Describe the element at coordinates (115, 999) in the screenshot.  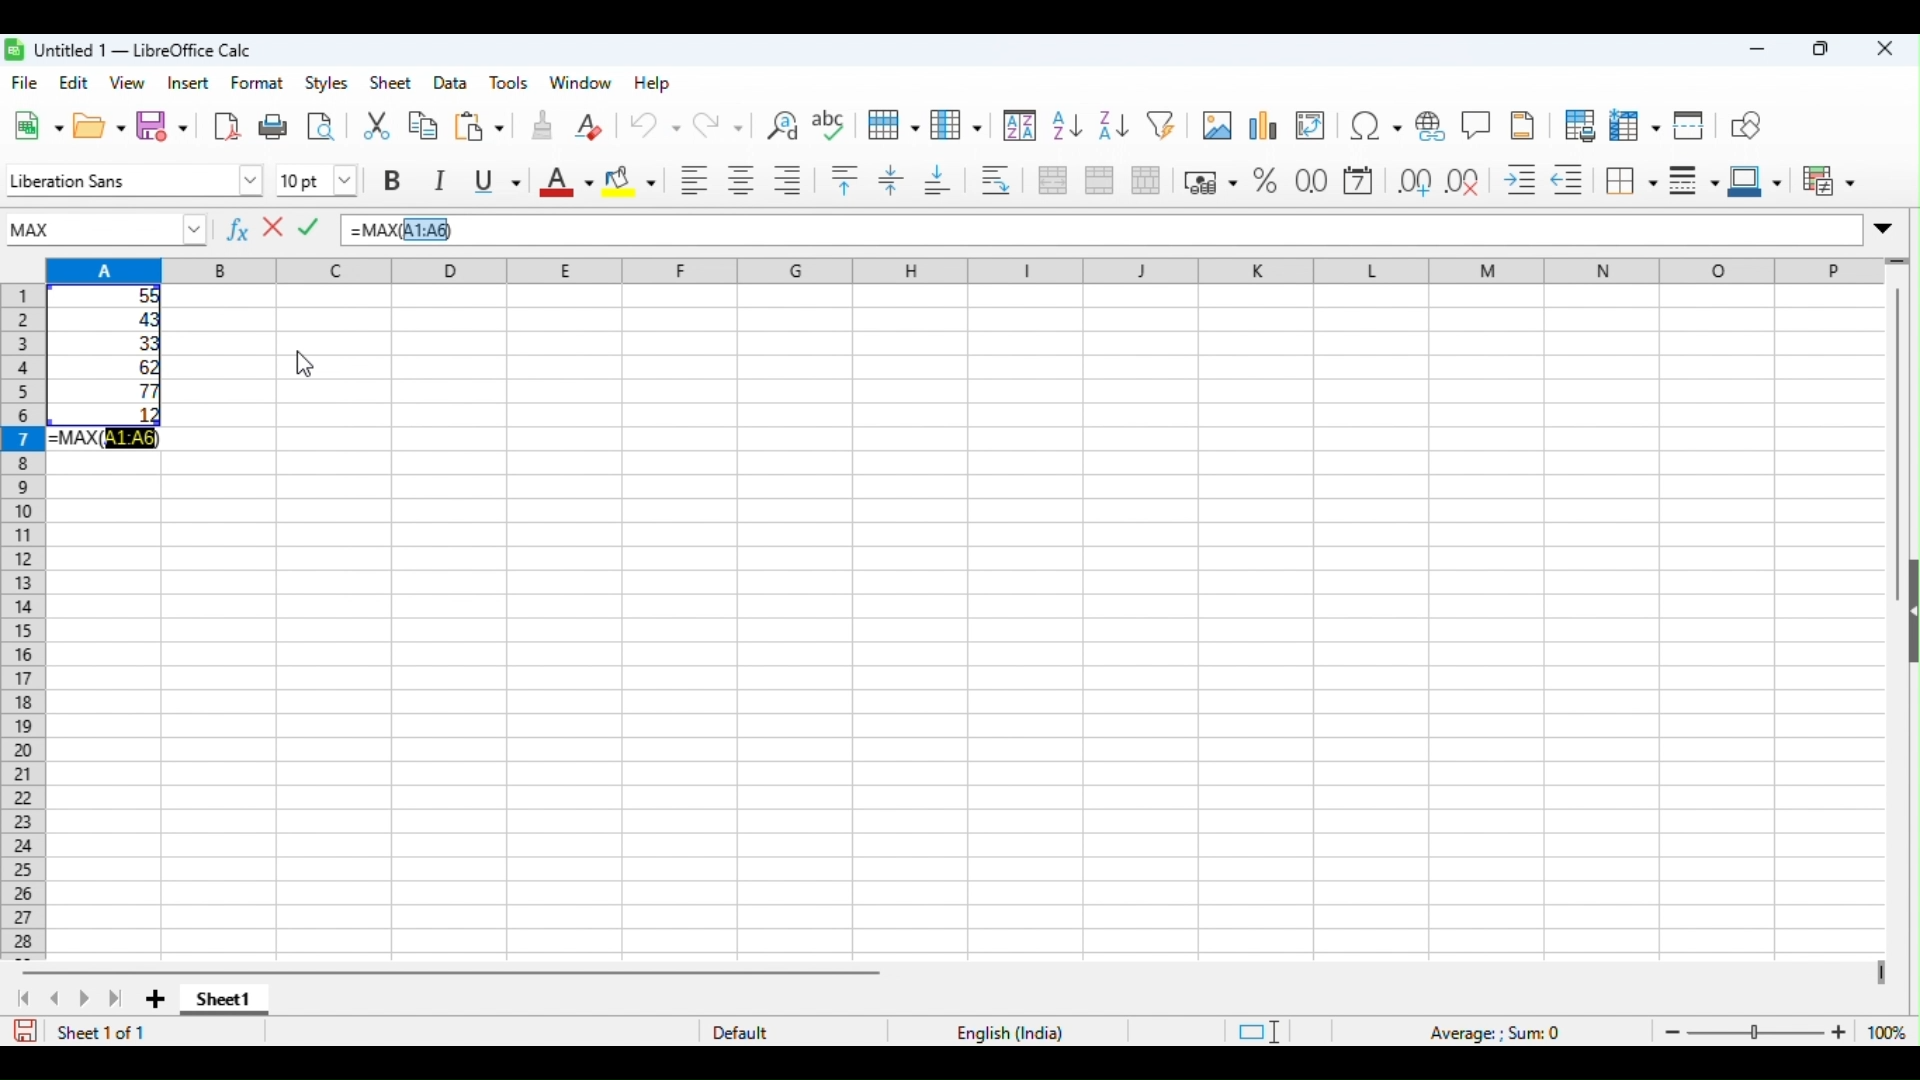
I see `last sheet` at that location.